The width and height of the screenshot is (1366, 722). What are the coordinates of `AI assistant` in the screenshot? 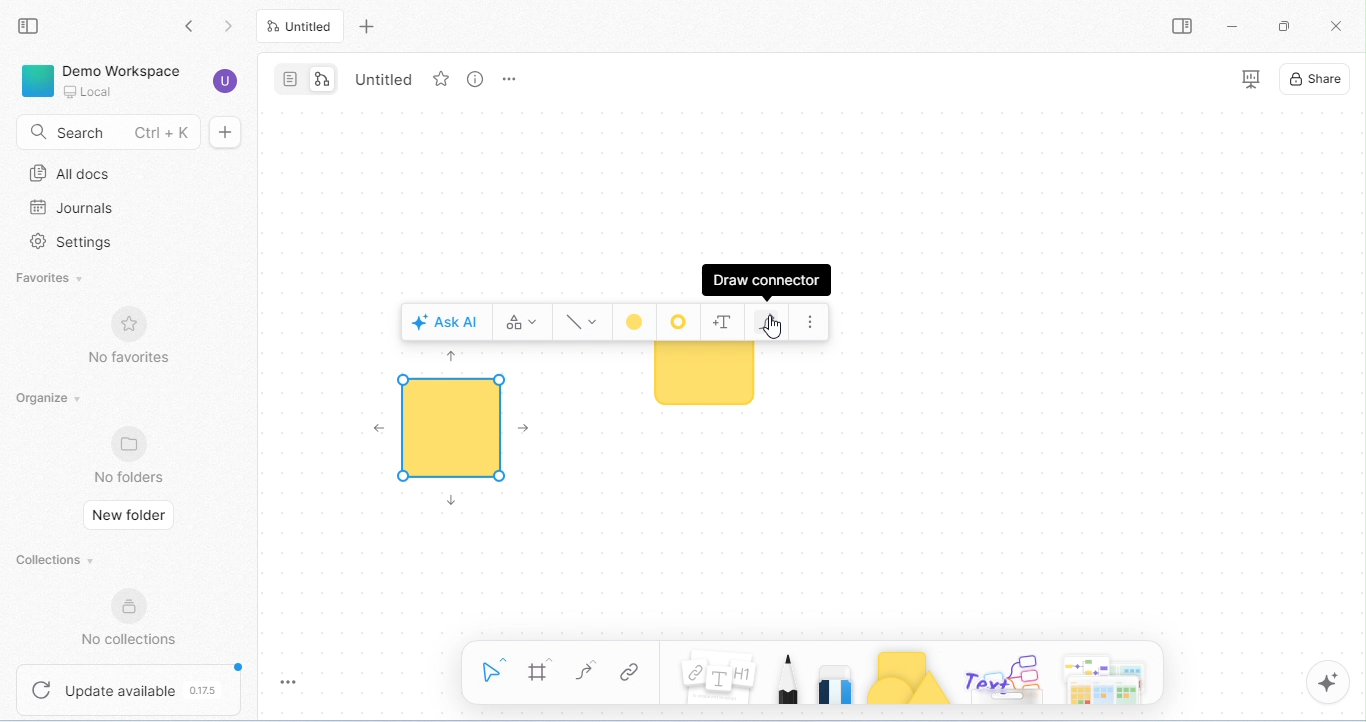 It's located at (1328, 681).